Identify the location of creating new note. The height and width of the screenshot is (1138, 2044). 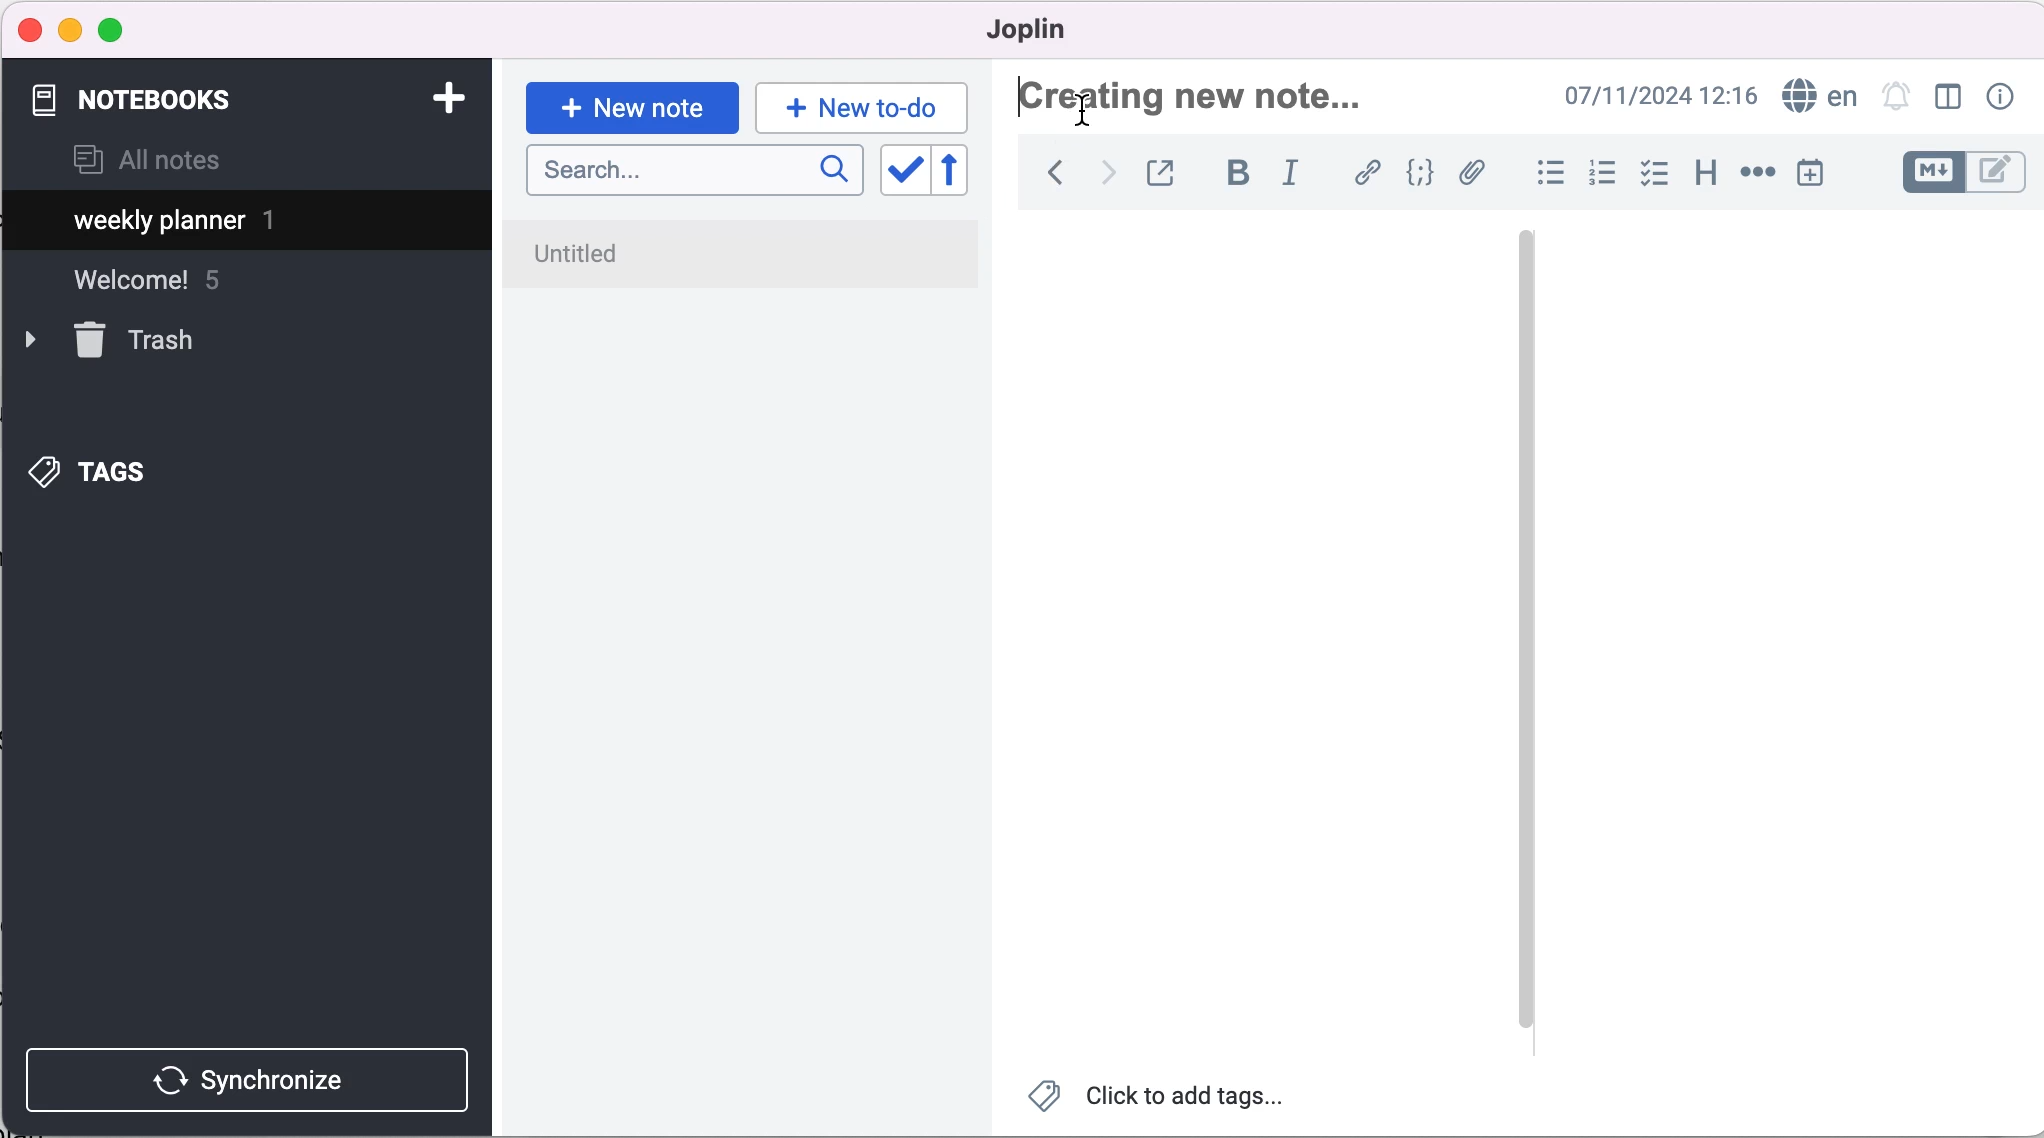
(1225, 103).